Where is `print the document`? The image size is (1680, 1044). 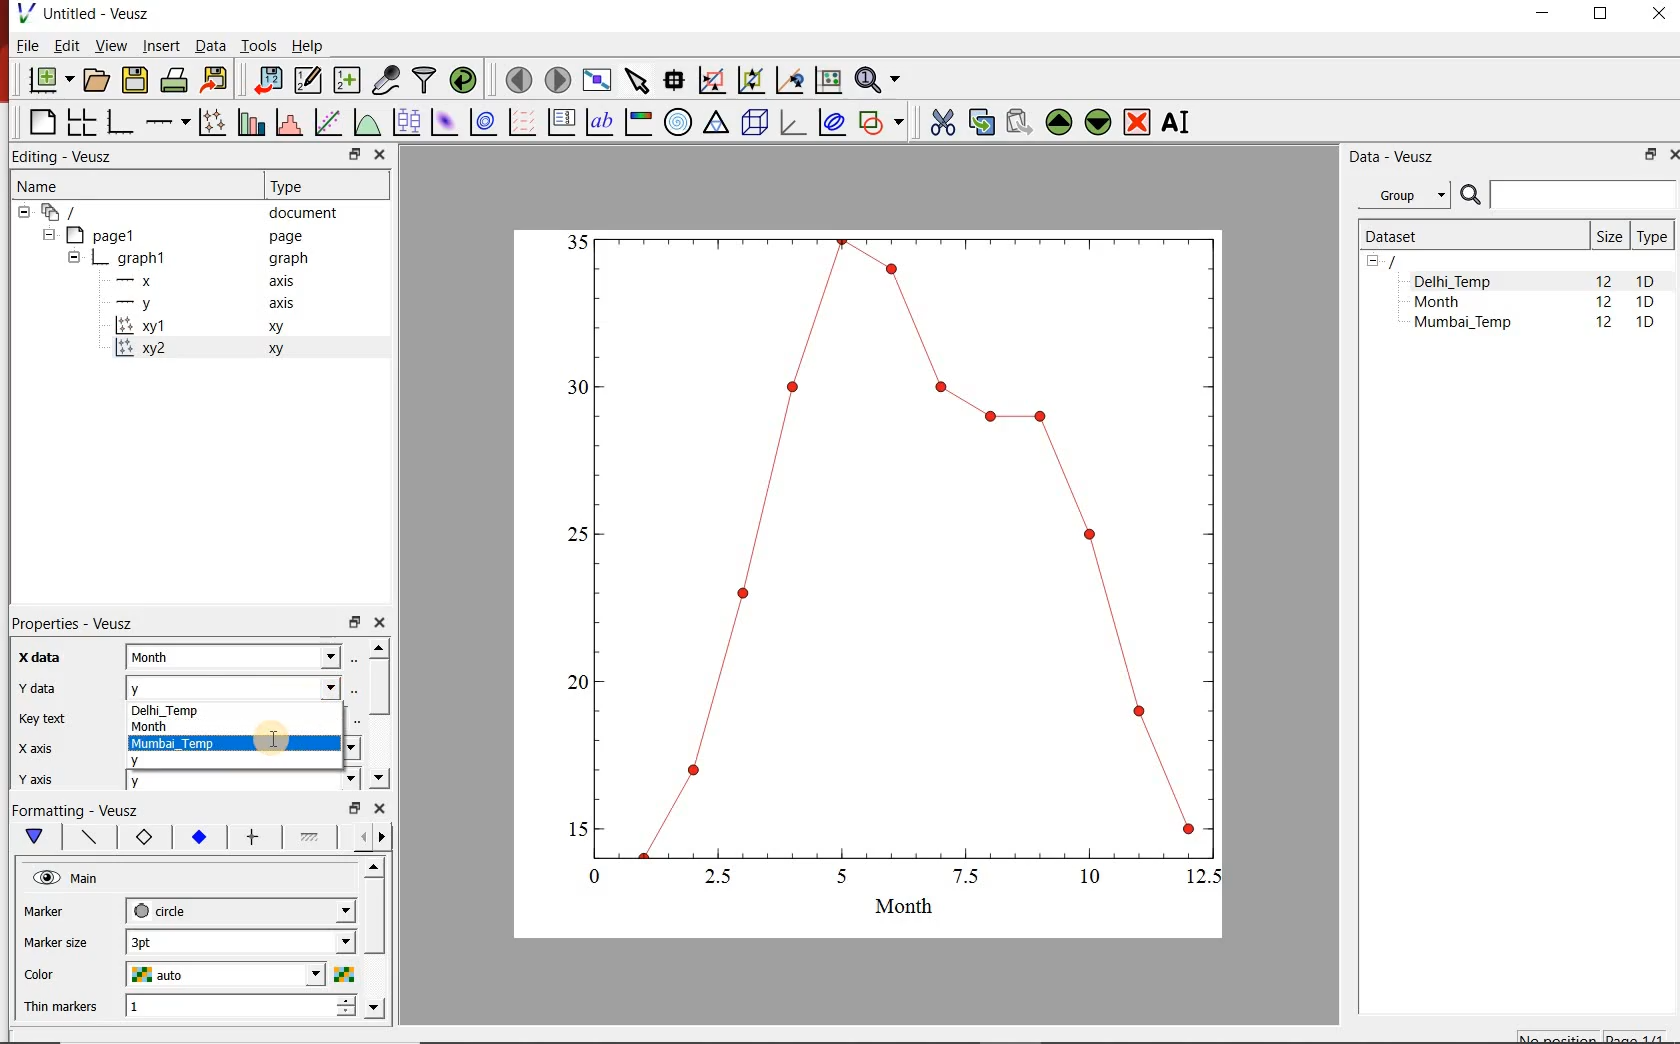
print the document is located at coordinates (174, 81).